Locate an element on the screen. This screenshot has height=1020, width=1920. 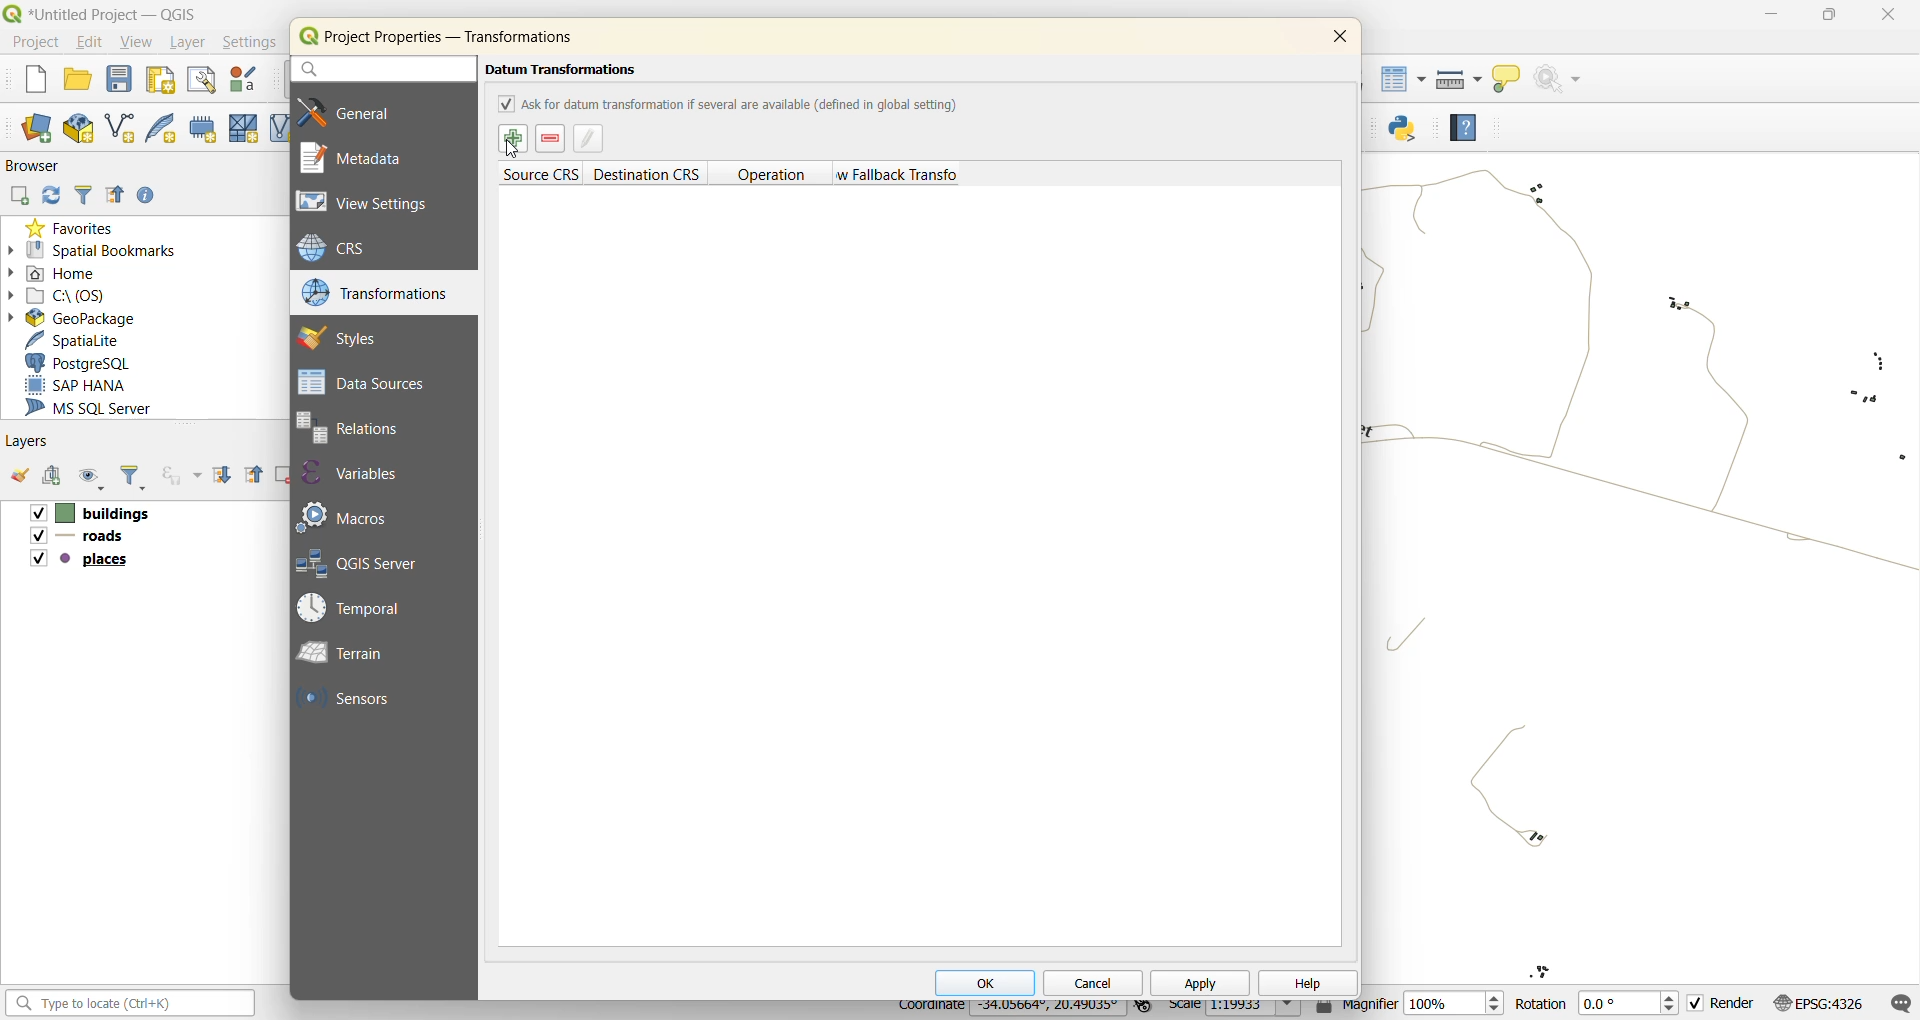
collapse all is located at coordinates (254, 476).